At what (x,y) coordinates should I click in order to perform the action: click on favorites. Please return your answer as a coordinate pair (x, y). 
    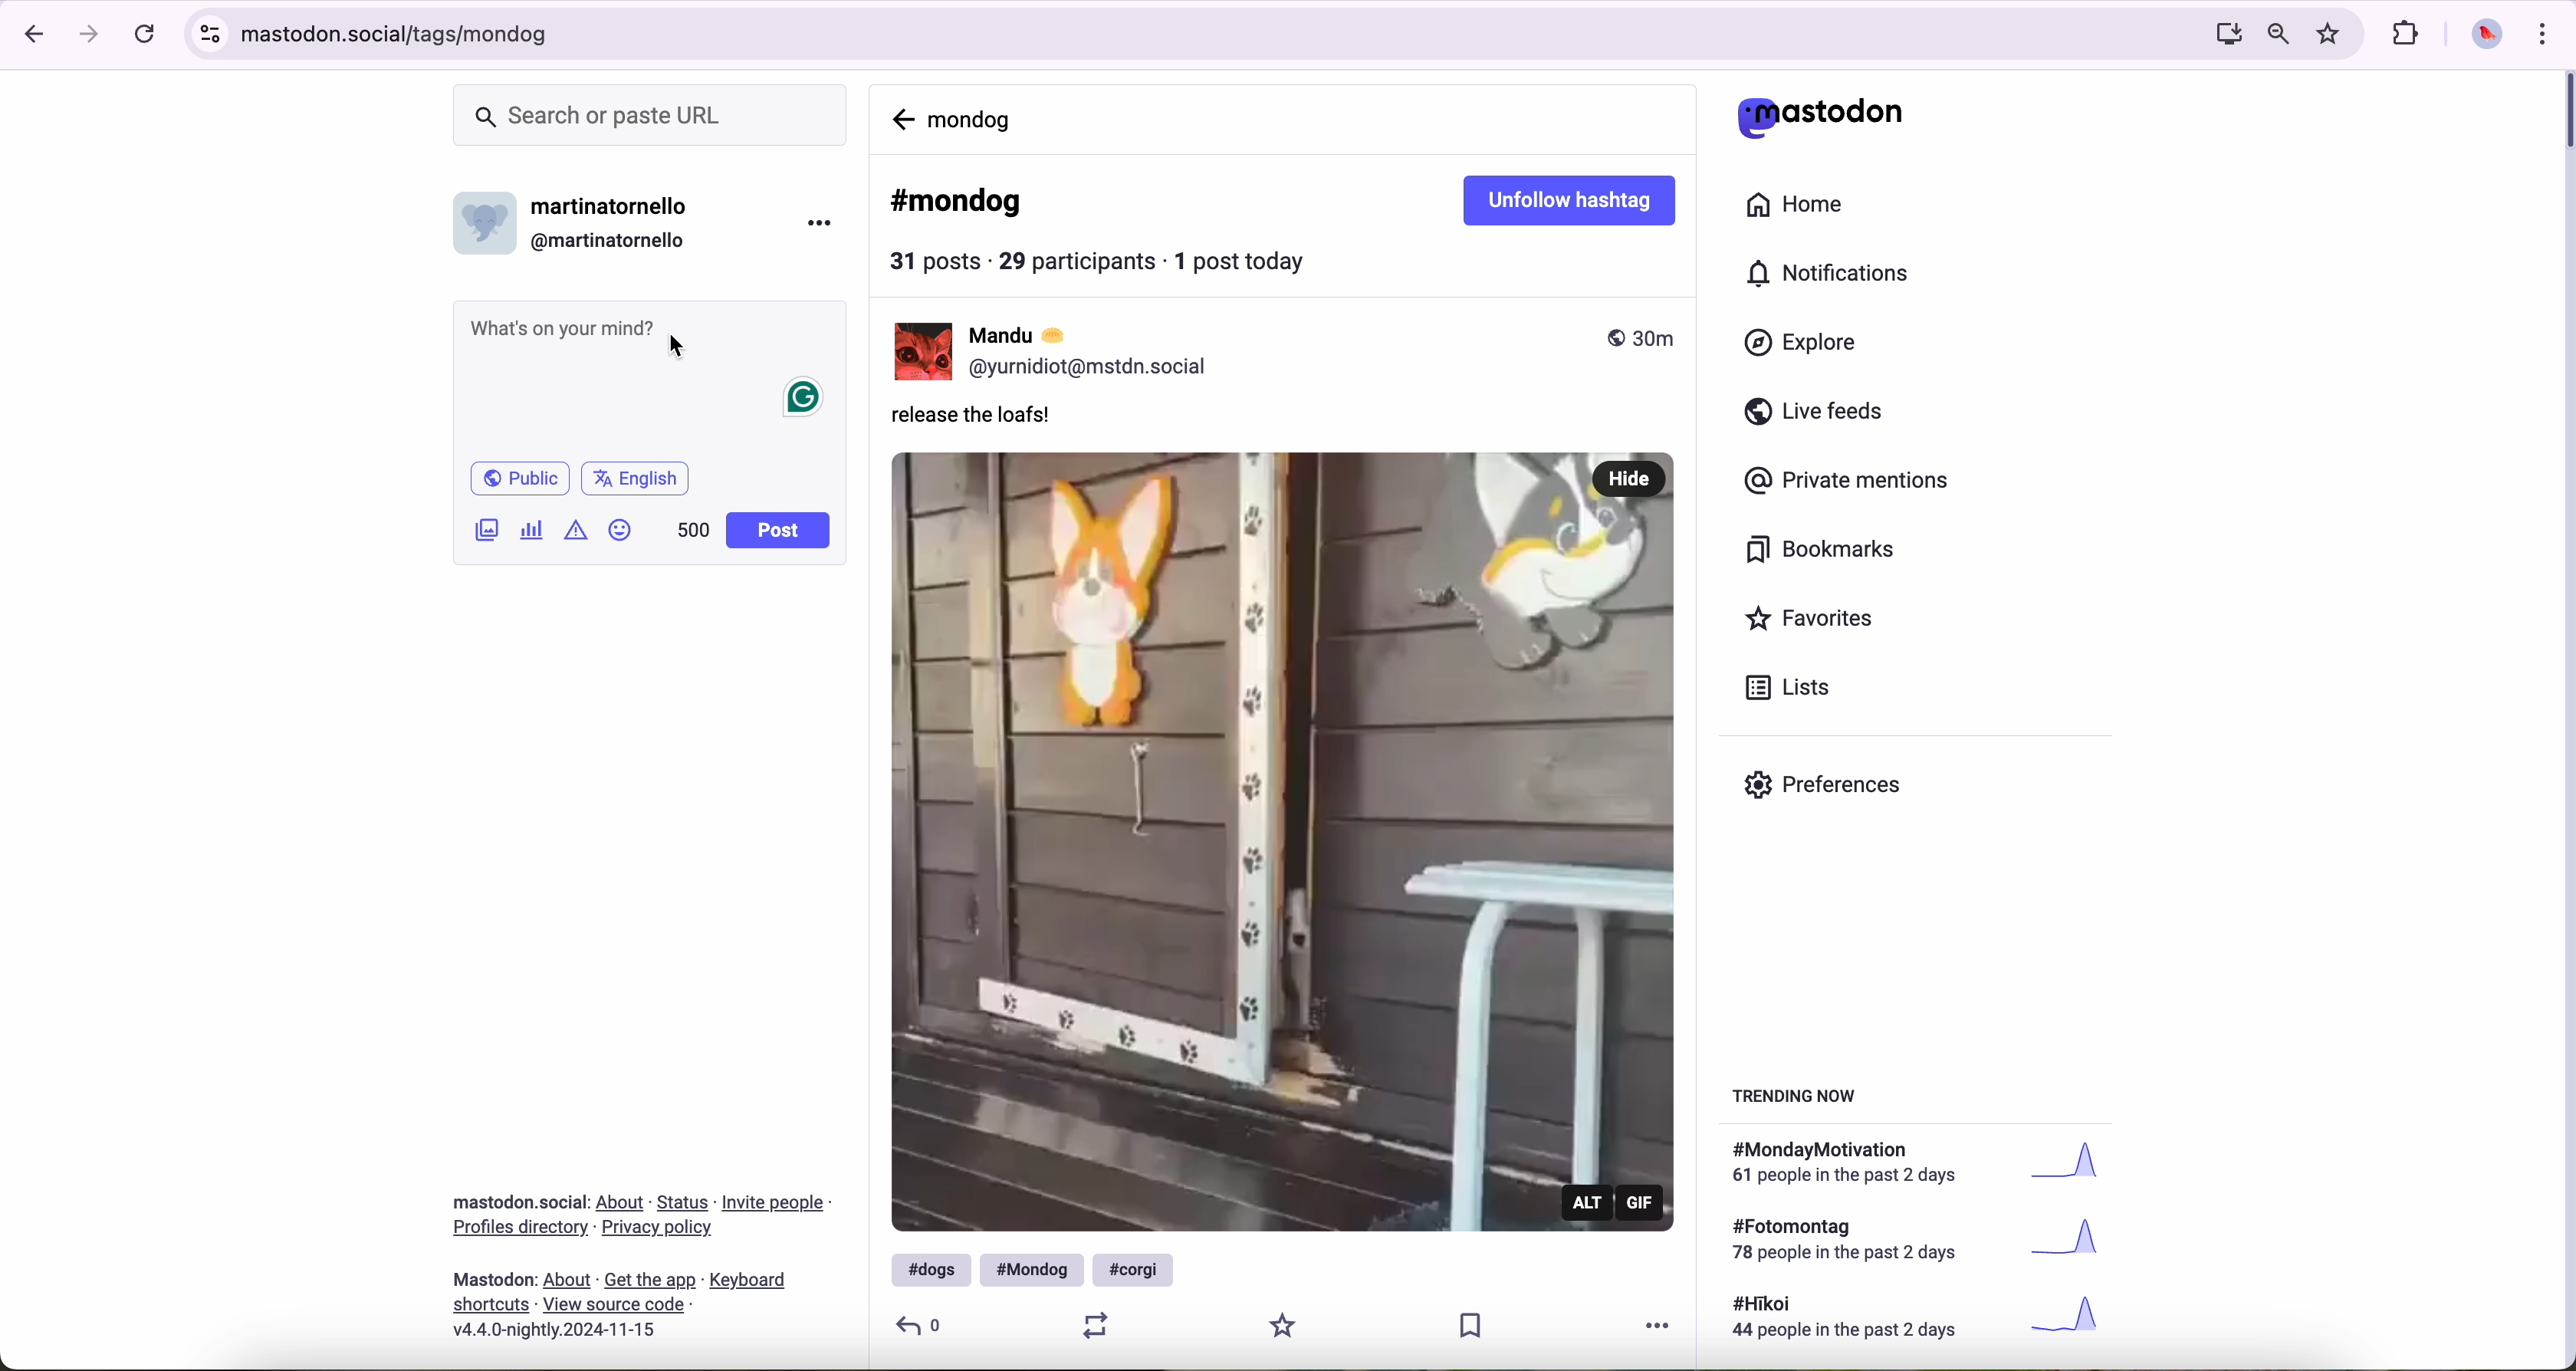
    Looking at the image, I should click on (2331, 33).